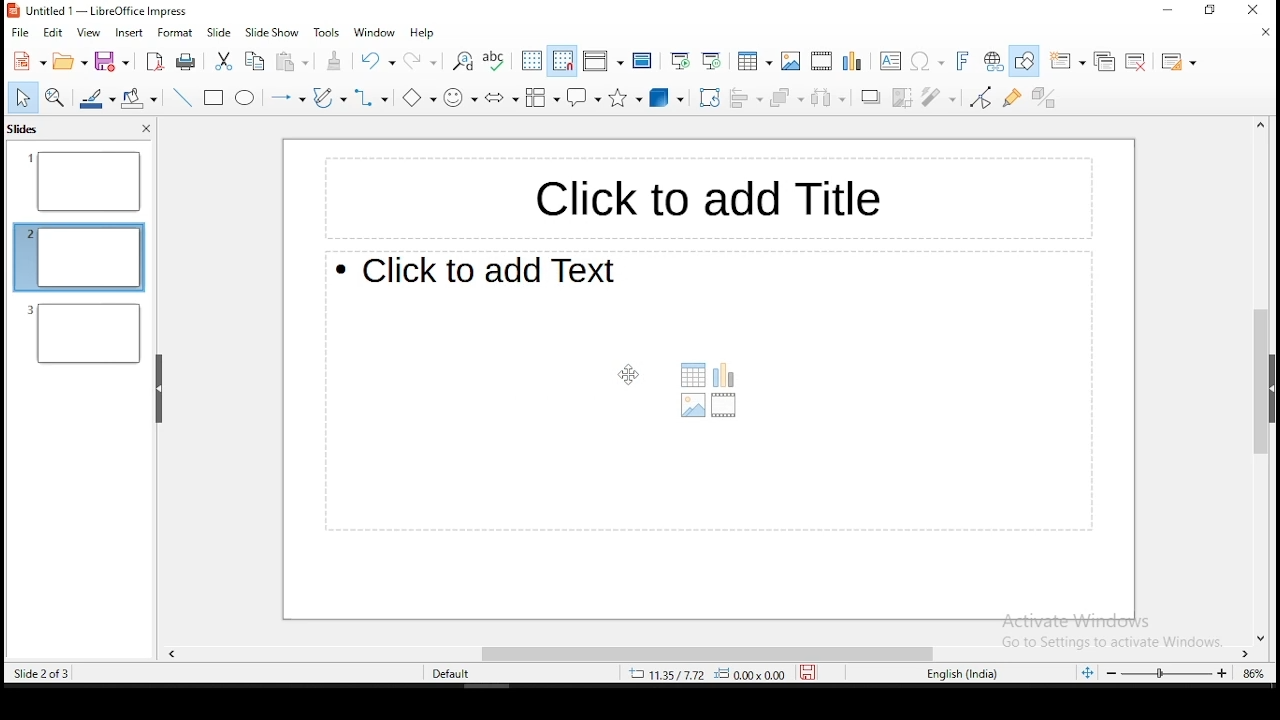 The height and width of the screenshot is (720, 1280). I want to click on insert, so click(128, 33).